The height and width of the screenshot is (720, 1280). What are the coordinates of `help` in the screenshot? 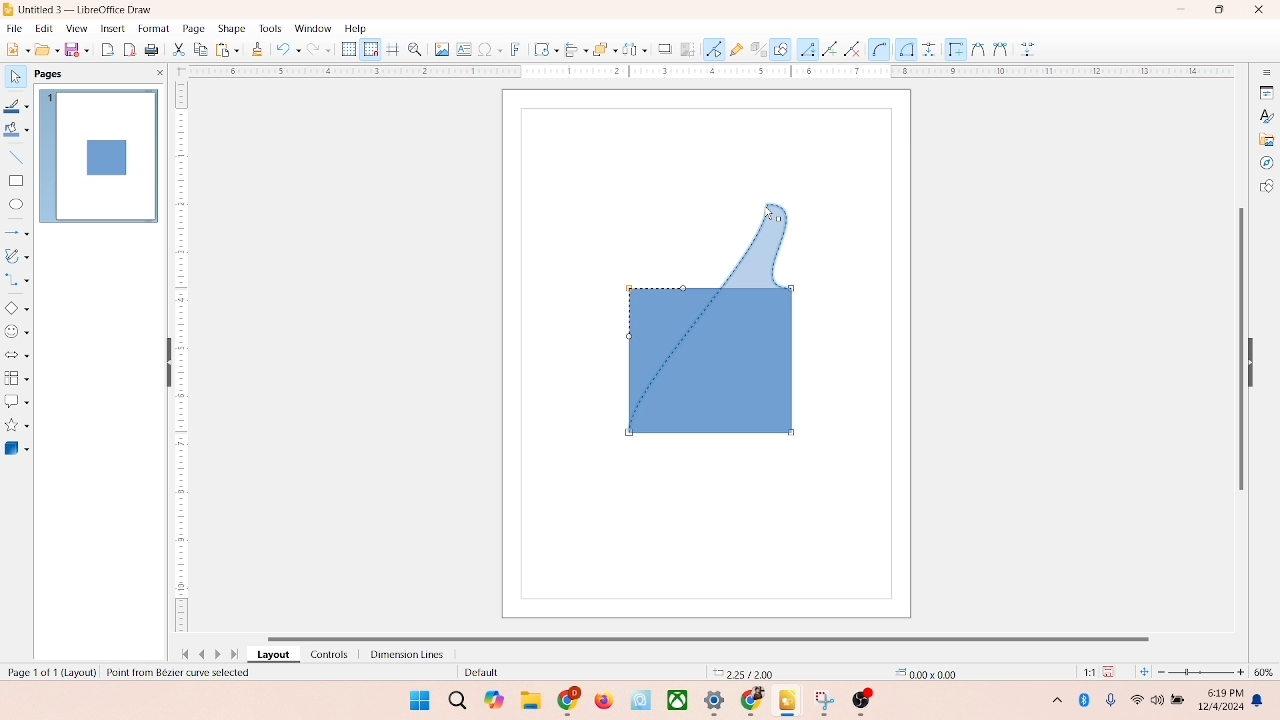 It's located at (356, 28).